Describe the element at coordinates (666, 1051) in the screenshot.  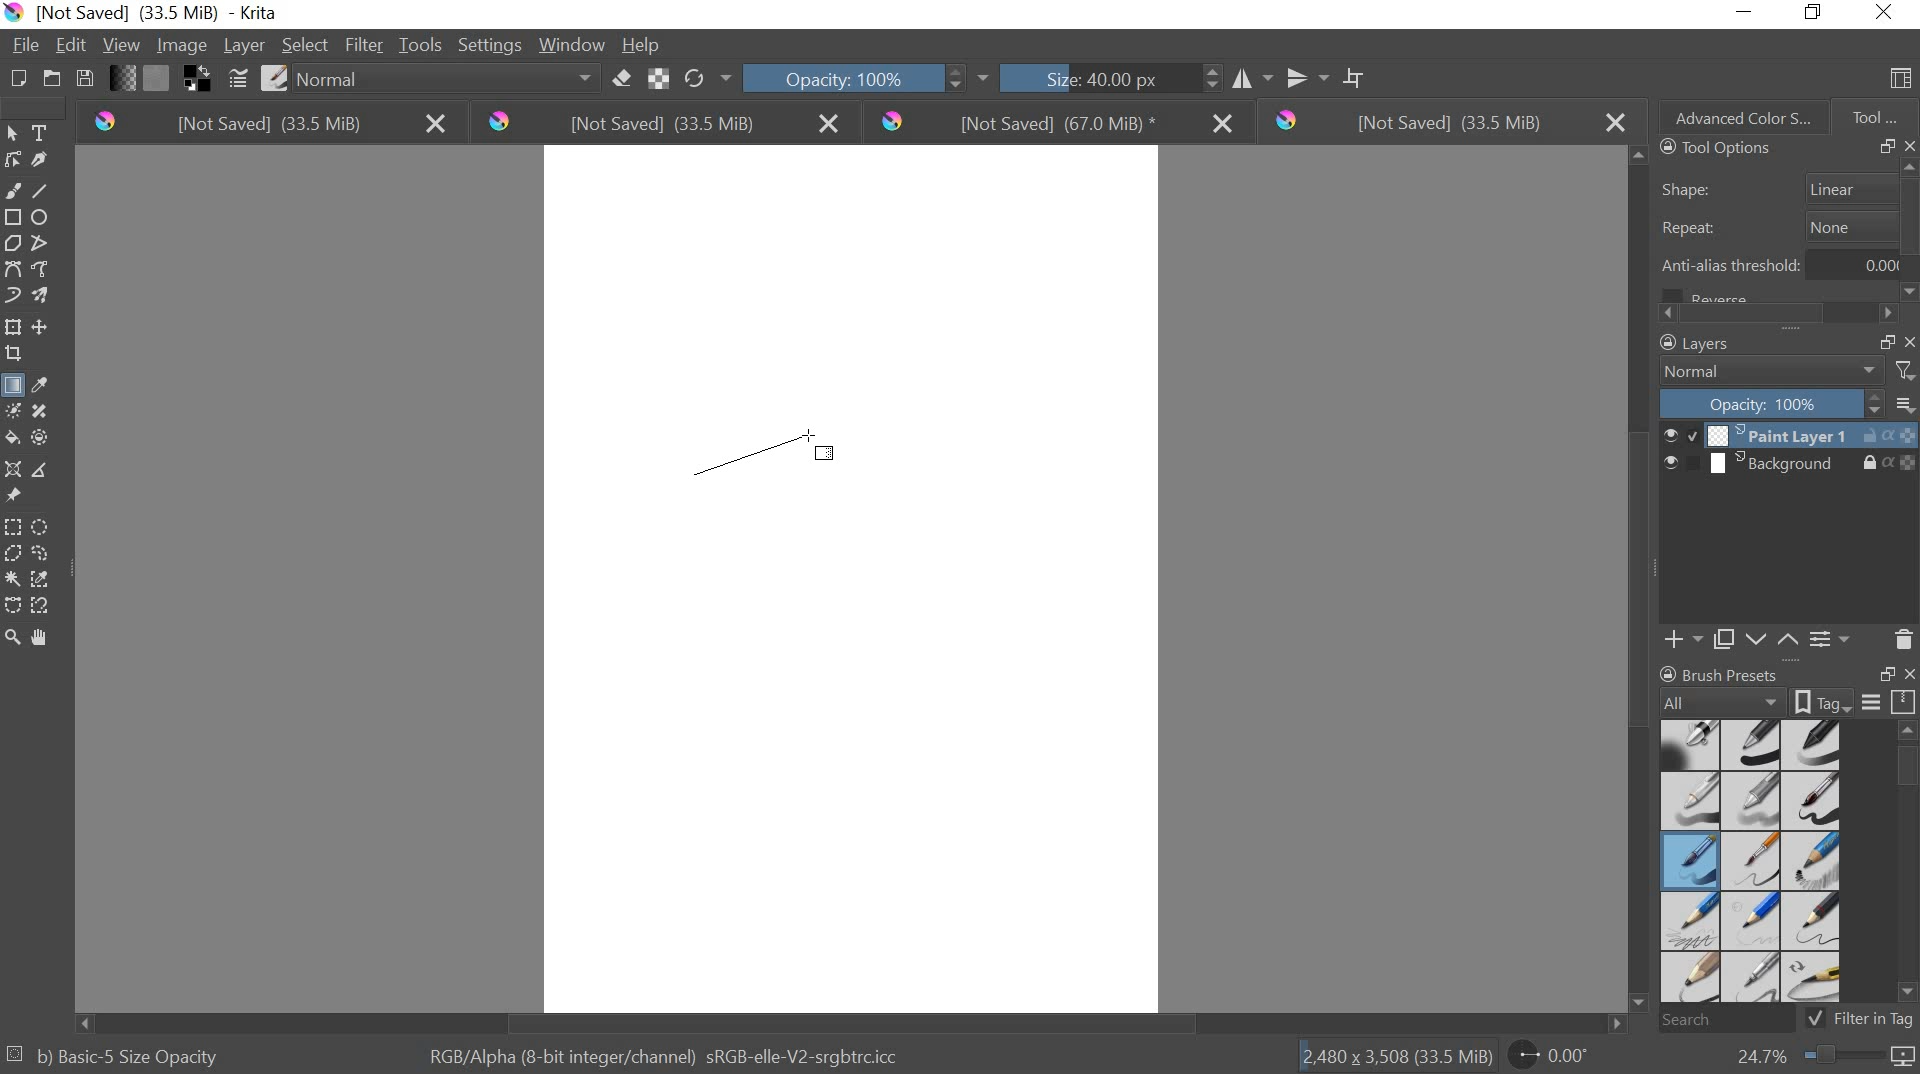
I see `RGB/alpha (8 bit integer/channel) srgb elle v2 srgbttrc.icc` at that location.